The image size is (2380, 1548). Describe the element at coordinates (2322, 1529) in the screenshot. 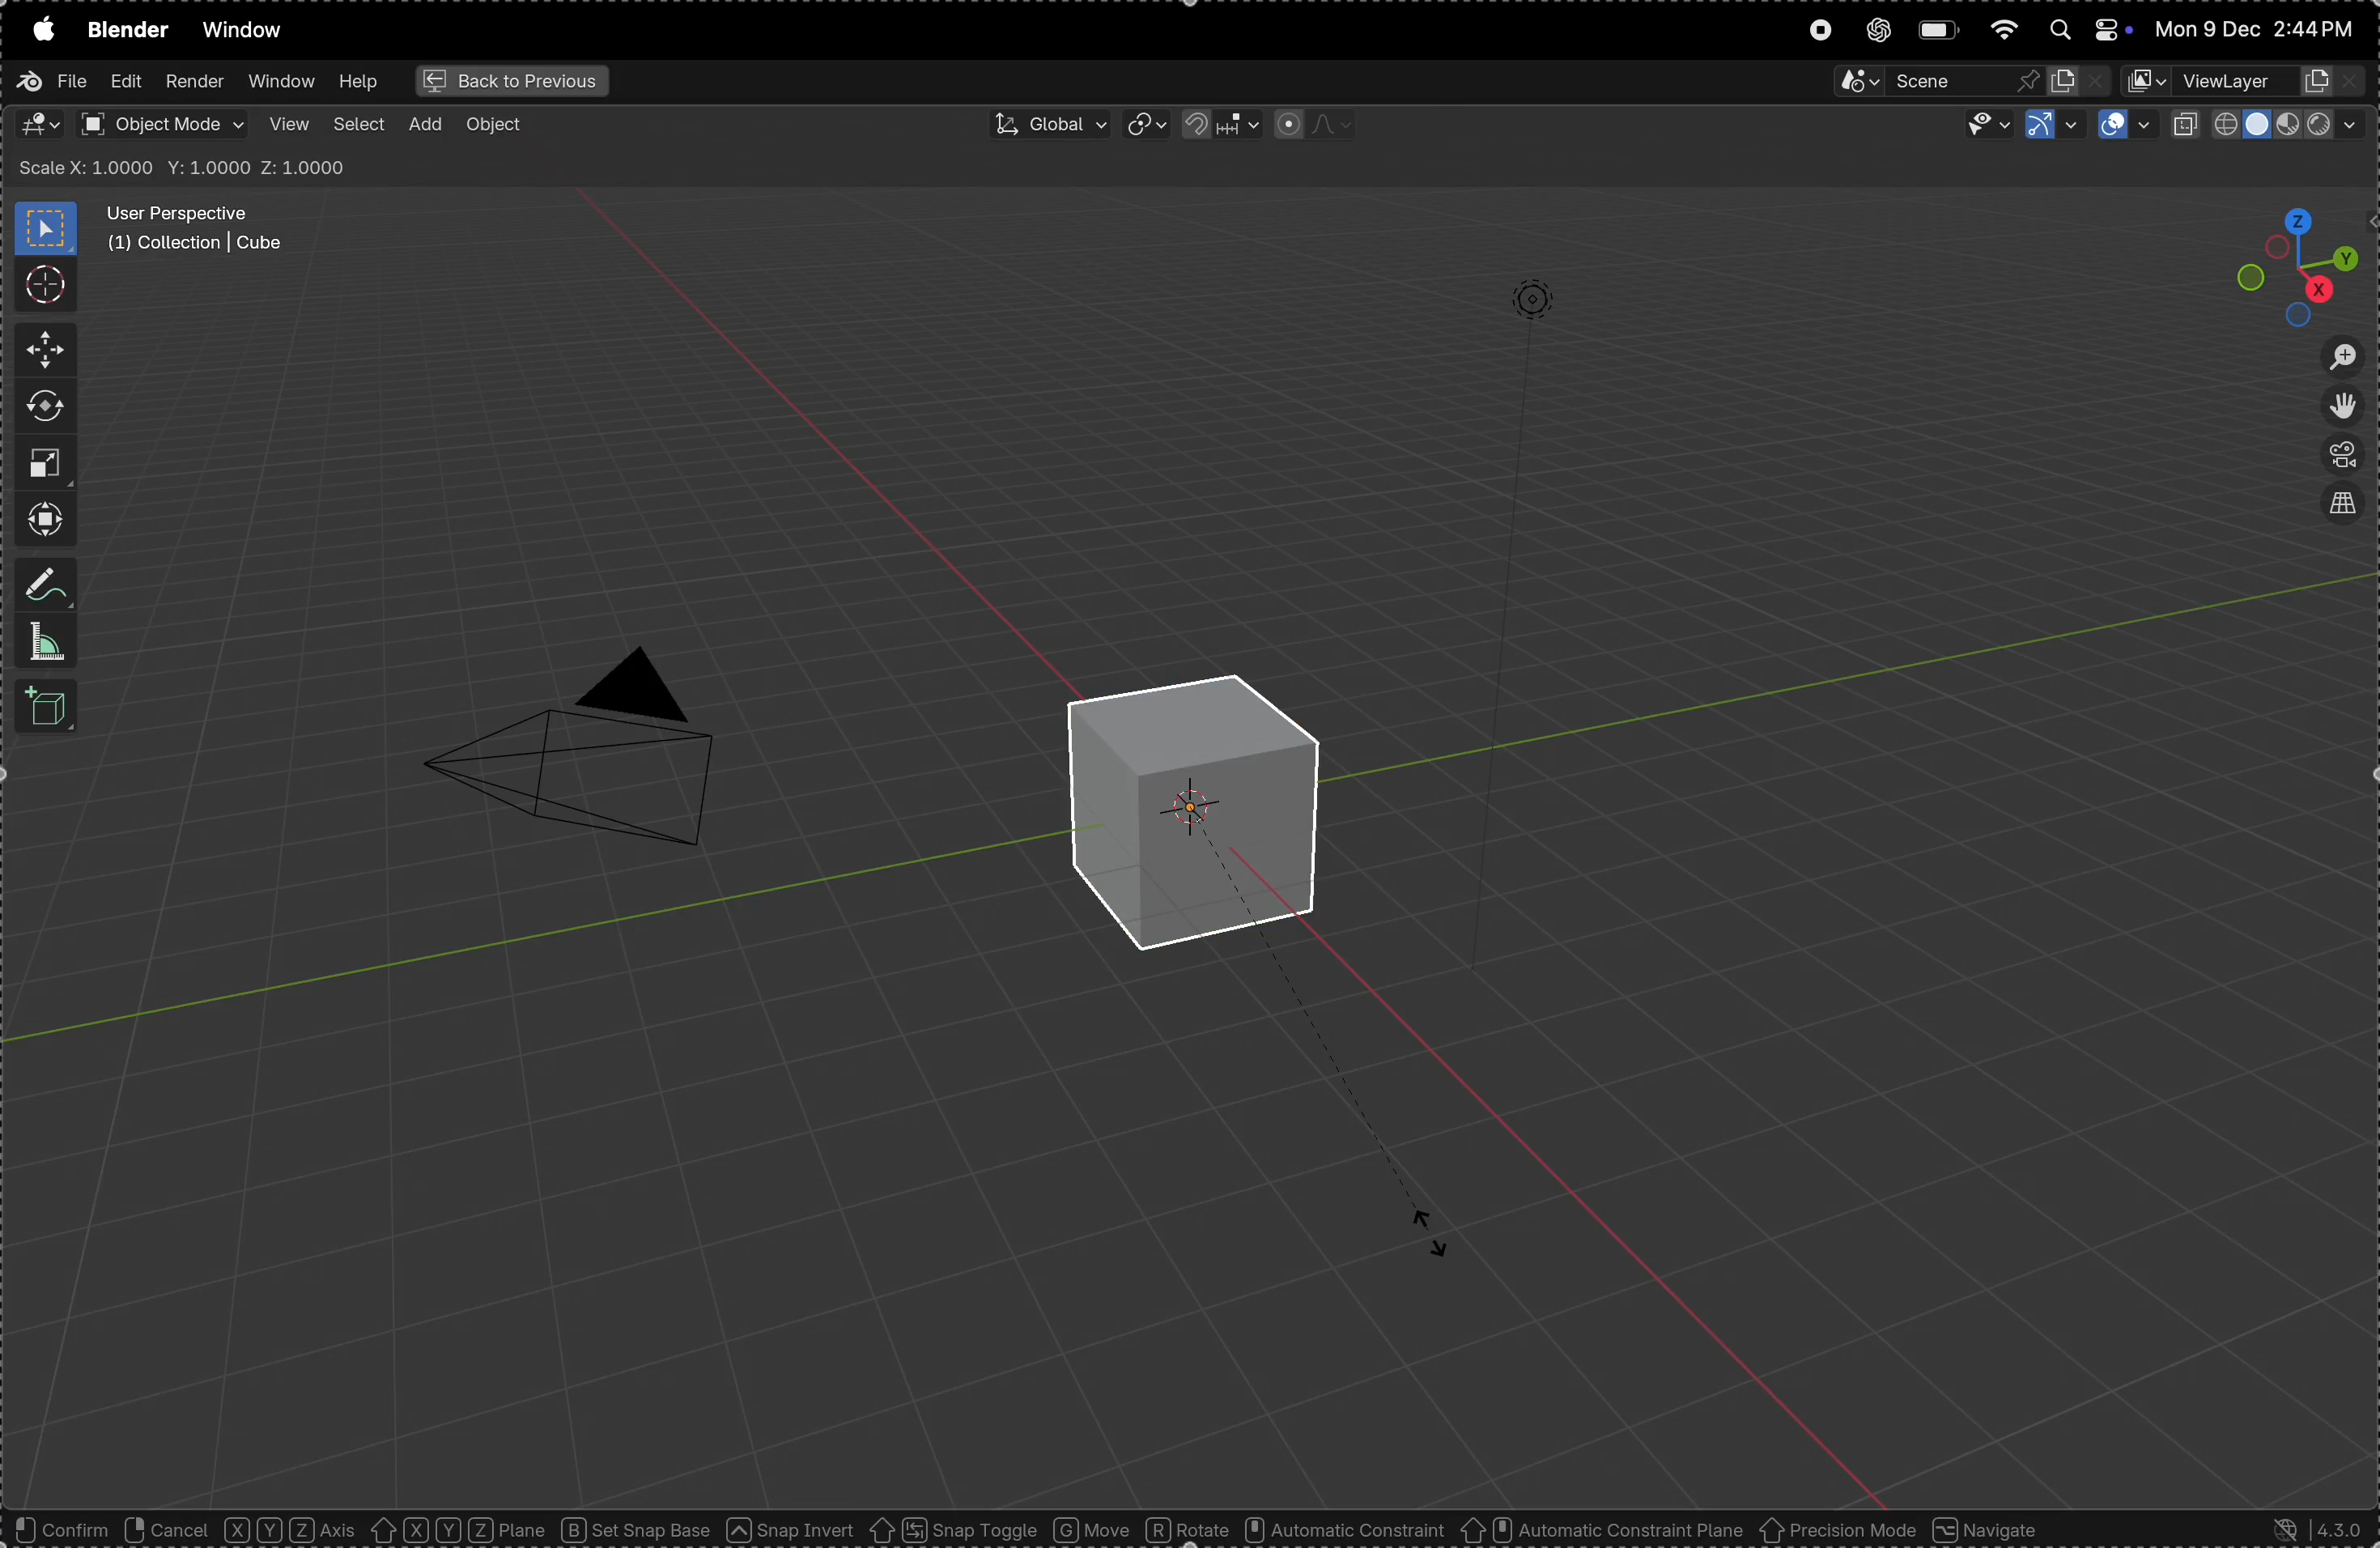

I see `version` at that location.